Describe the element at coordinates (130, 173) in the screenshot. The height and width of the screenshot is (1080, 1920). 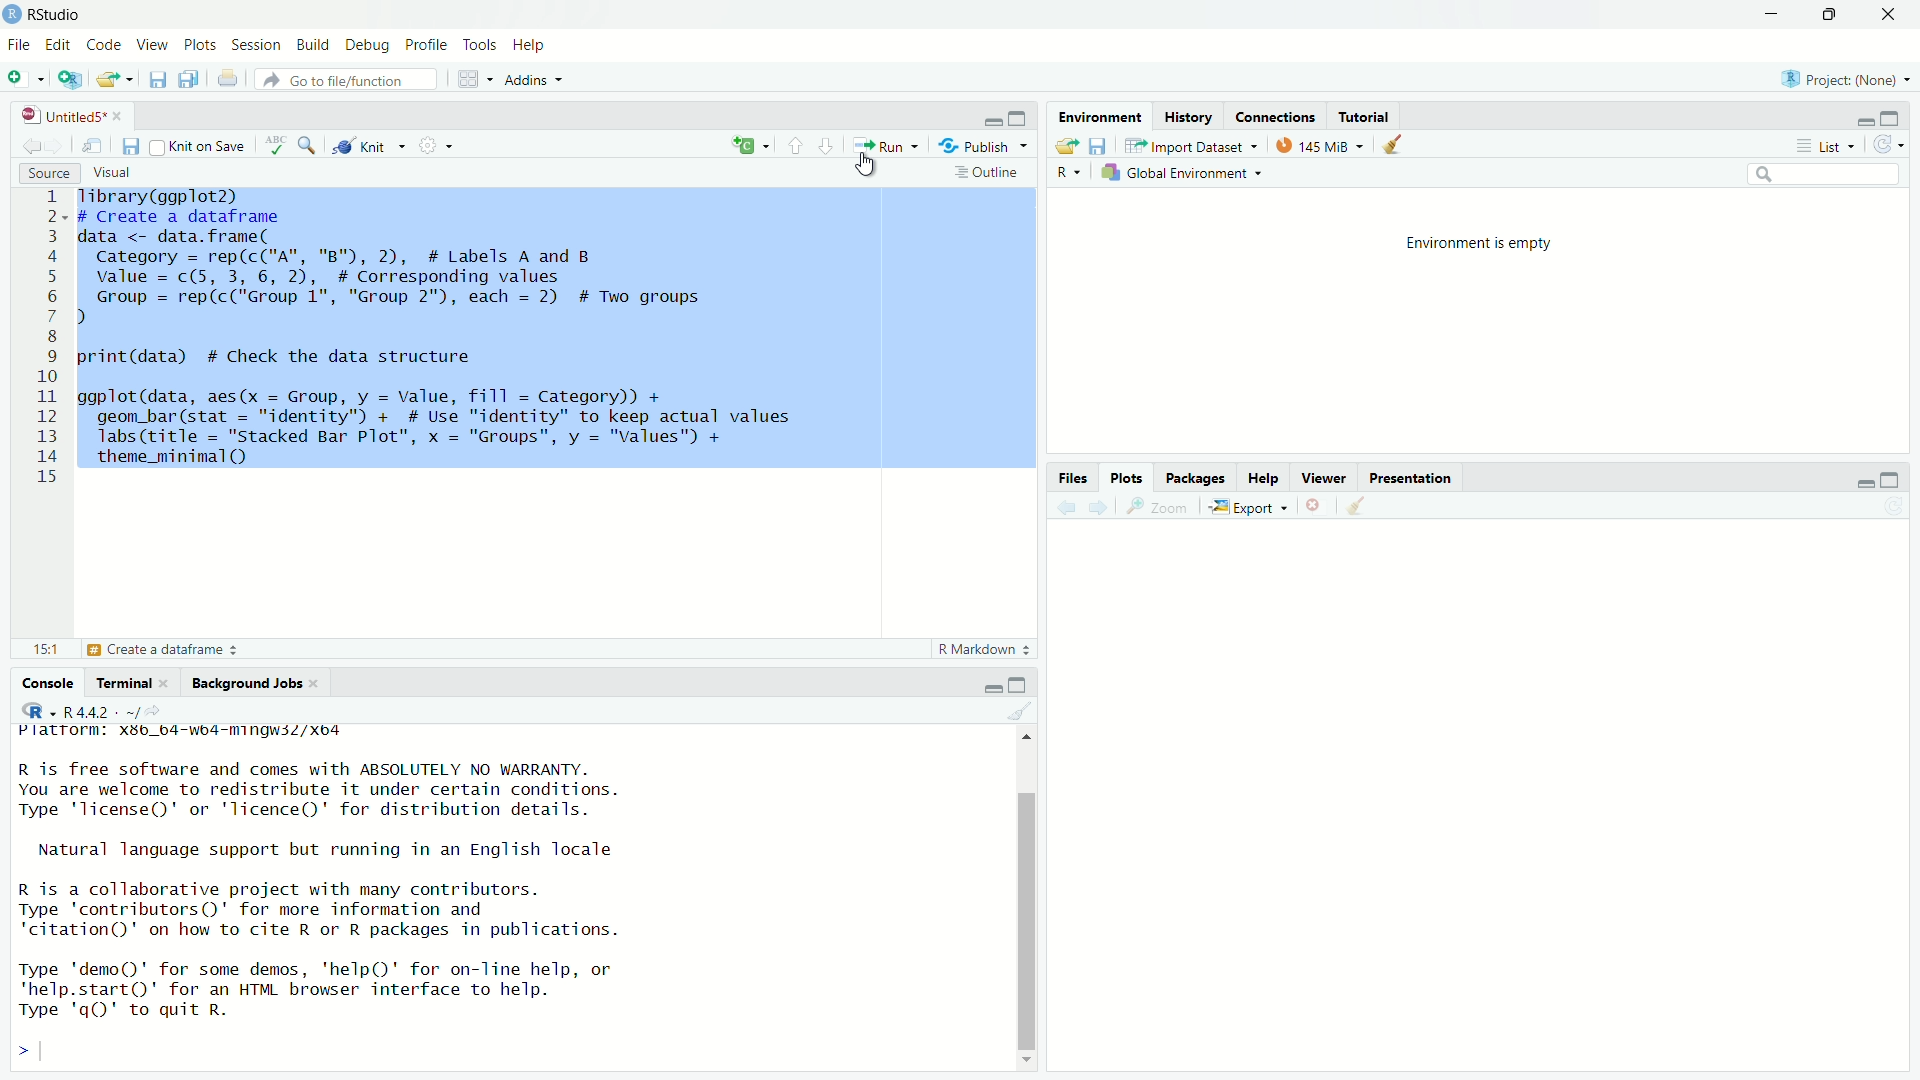
I see `Visual` at that location.